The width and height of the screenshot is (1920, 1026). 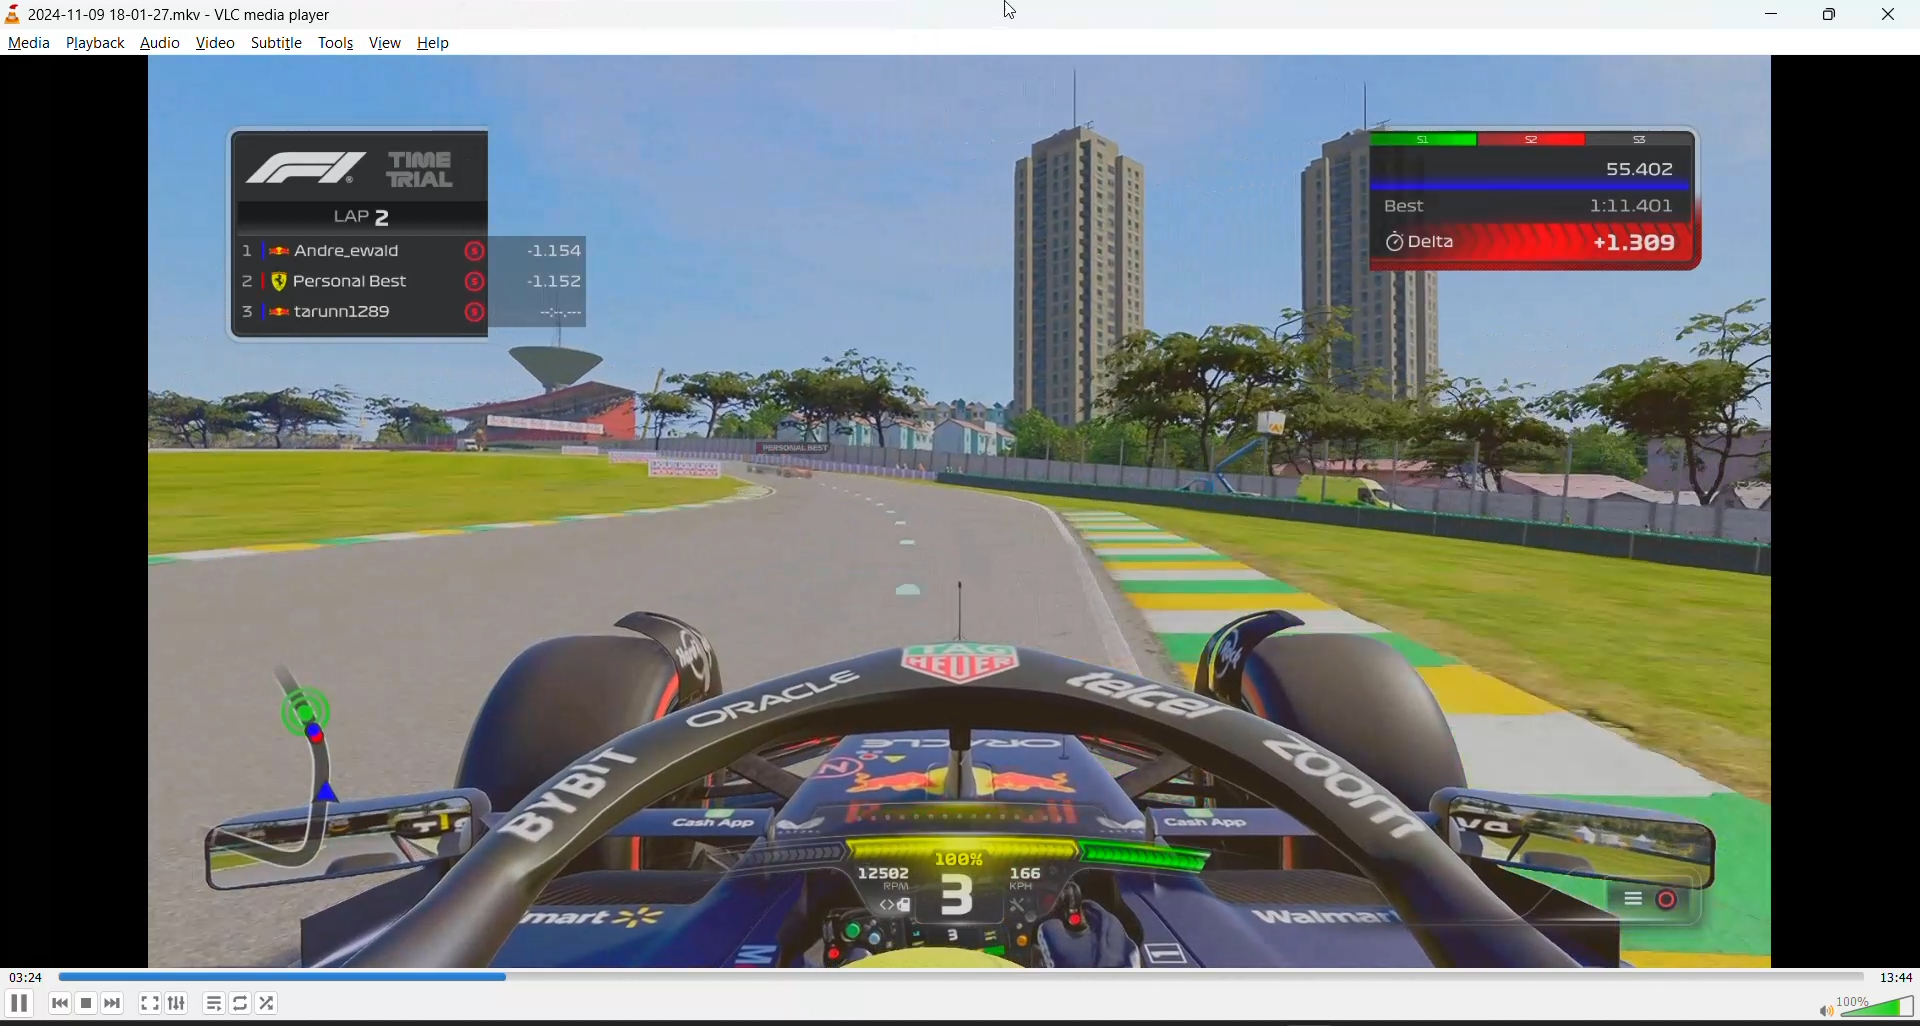 What do you see at coordinates (336, 41) in the screenshot?
I see `tools` at bounding box center [336, 41].